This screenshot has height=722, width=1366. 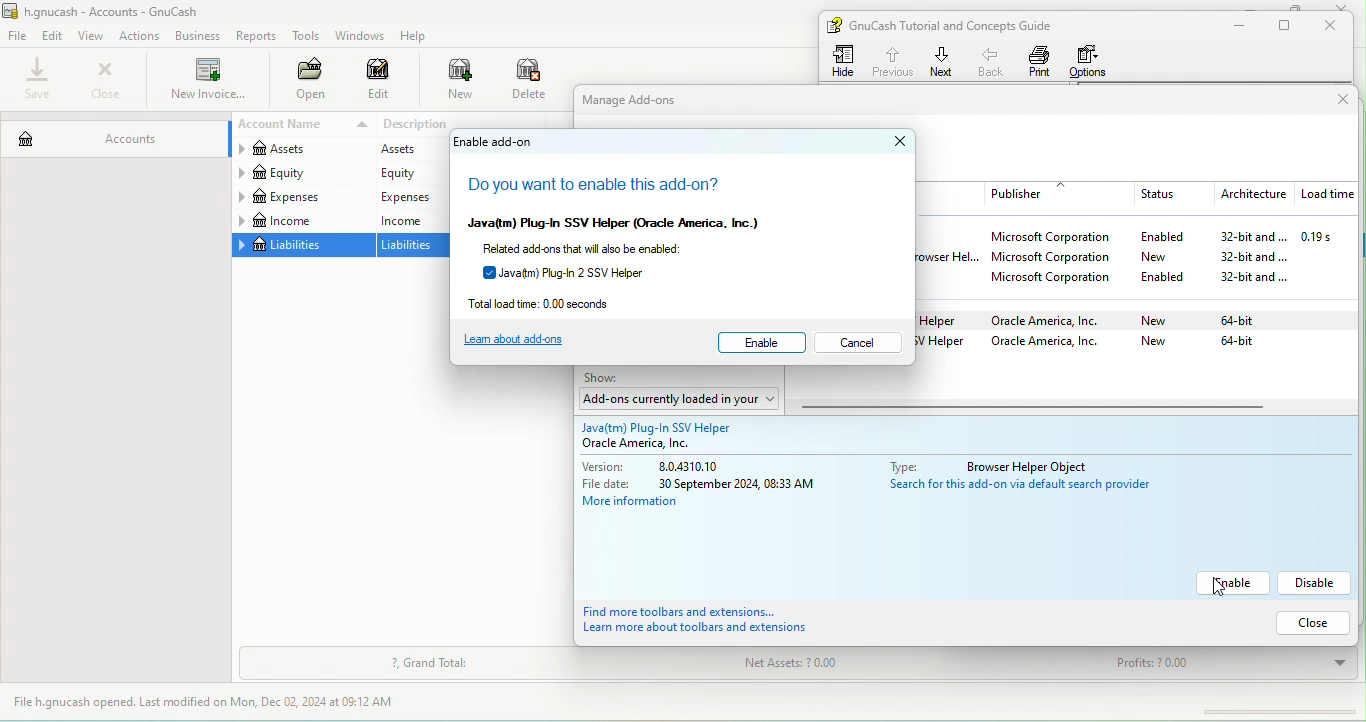 What do you see at coordinates (430, 664) in the screenshot?
I see `grand total` at bounding box center [430, 664].